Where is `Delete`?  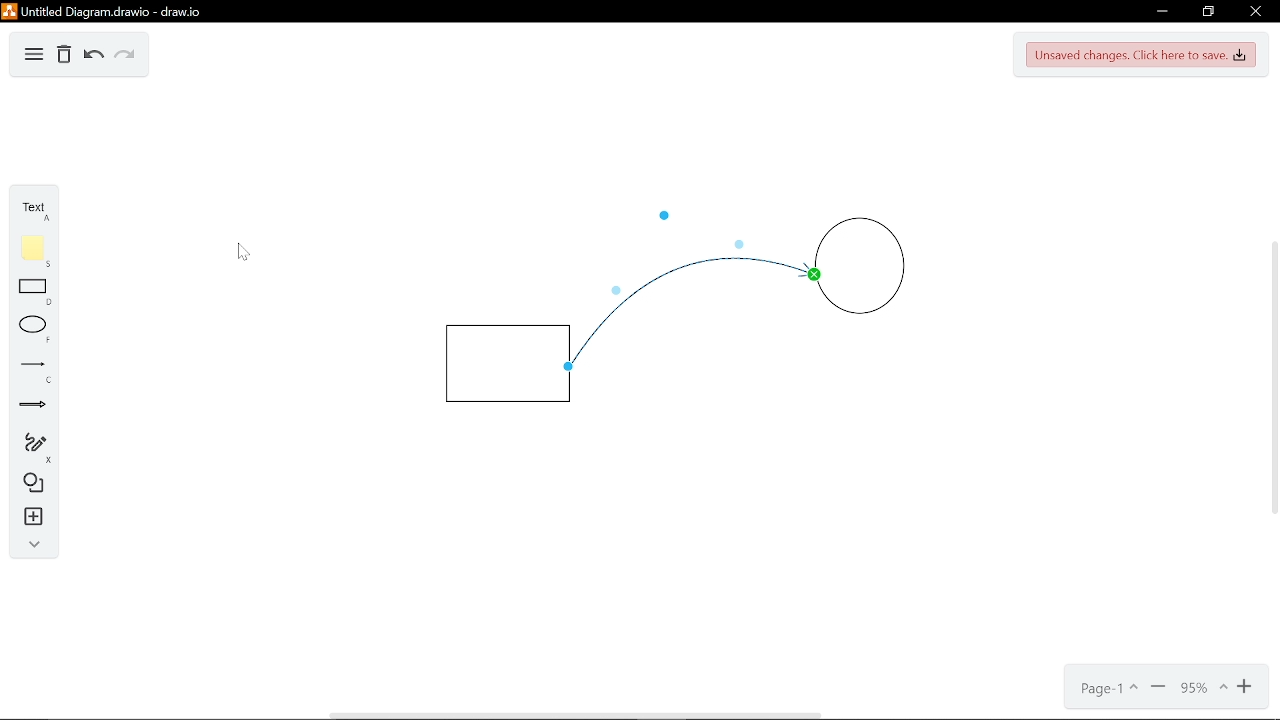
Delete is located at coordinates (64, 56).